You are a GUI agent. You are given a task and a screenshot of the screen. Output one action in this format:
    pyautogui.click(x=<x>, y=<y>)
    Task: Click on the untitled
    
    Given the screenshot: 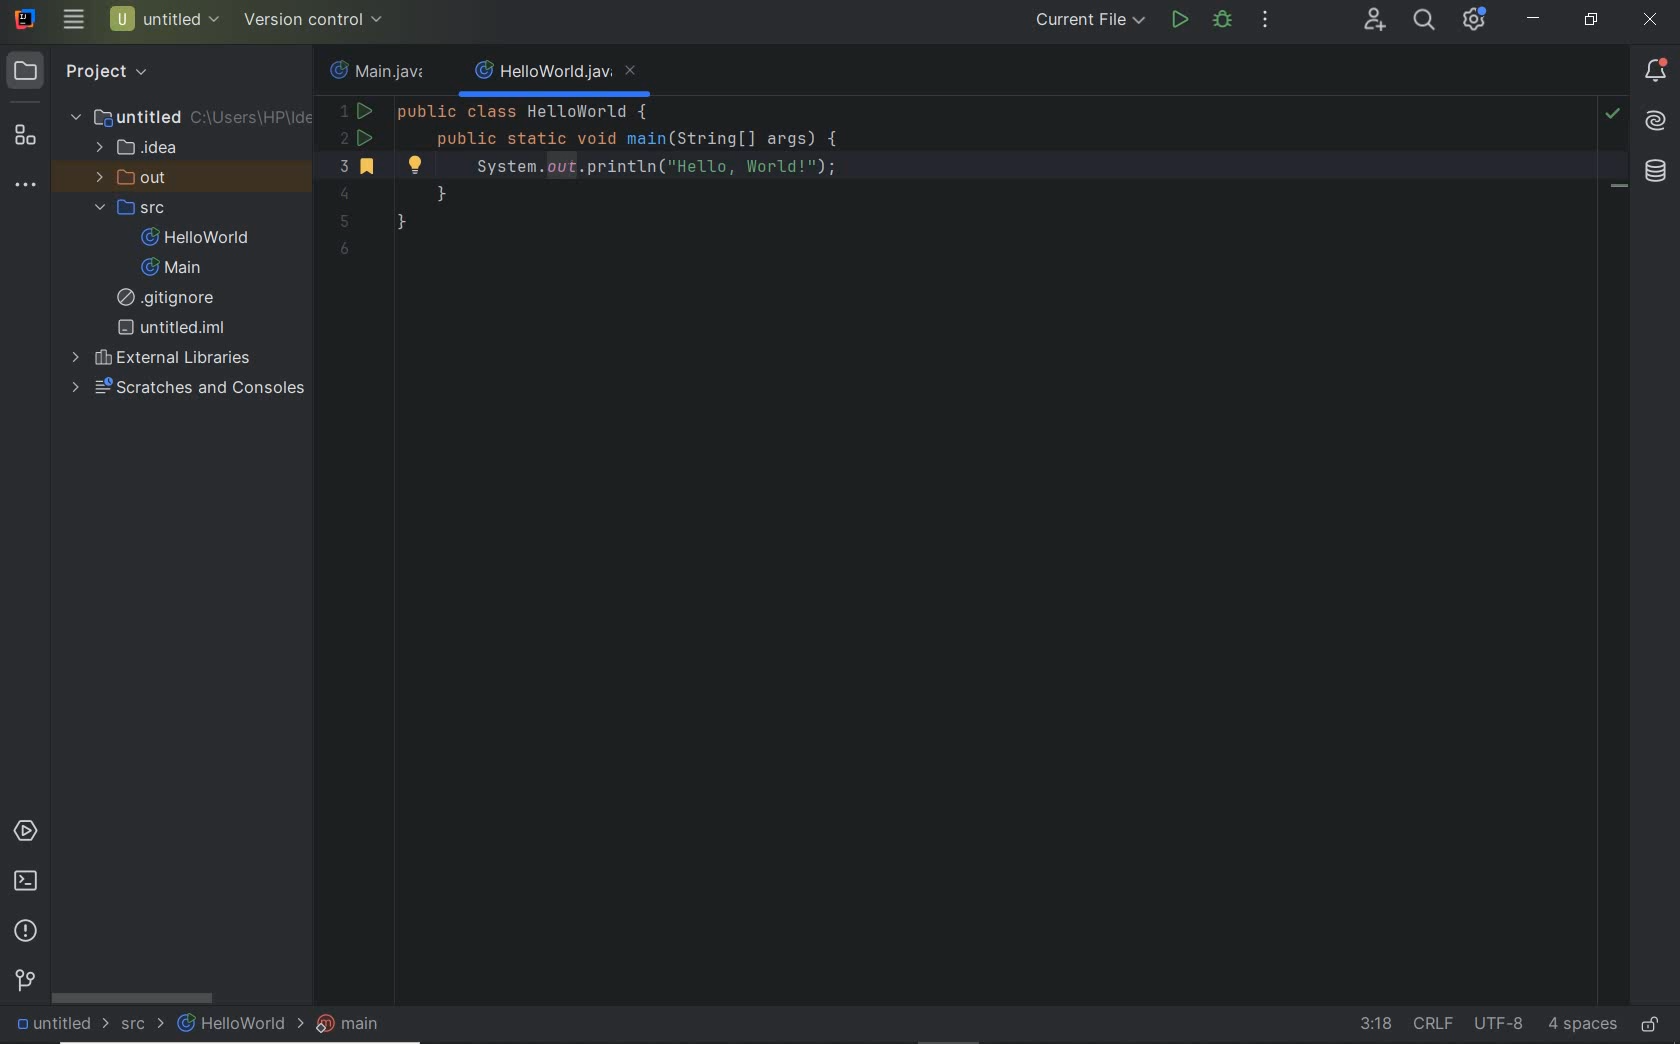 What is the action you would take?
    pyautogui.click(x=191, y=115)
    